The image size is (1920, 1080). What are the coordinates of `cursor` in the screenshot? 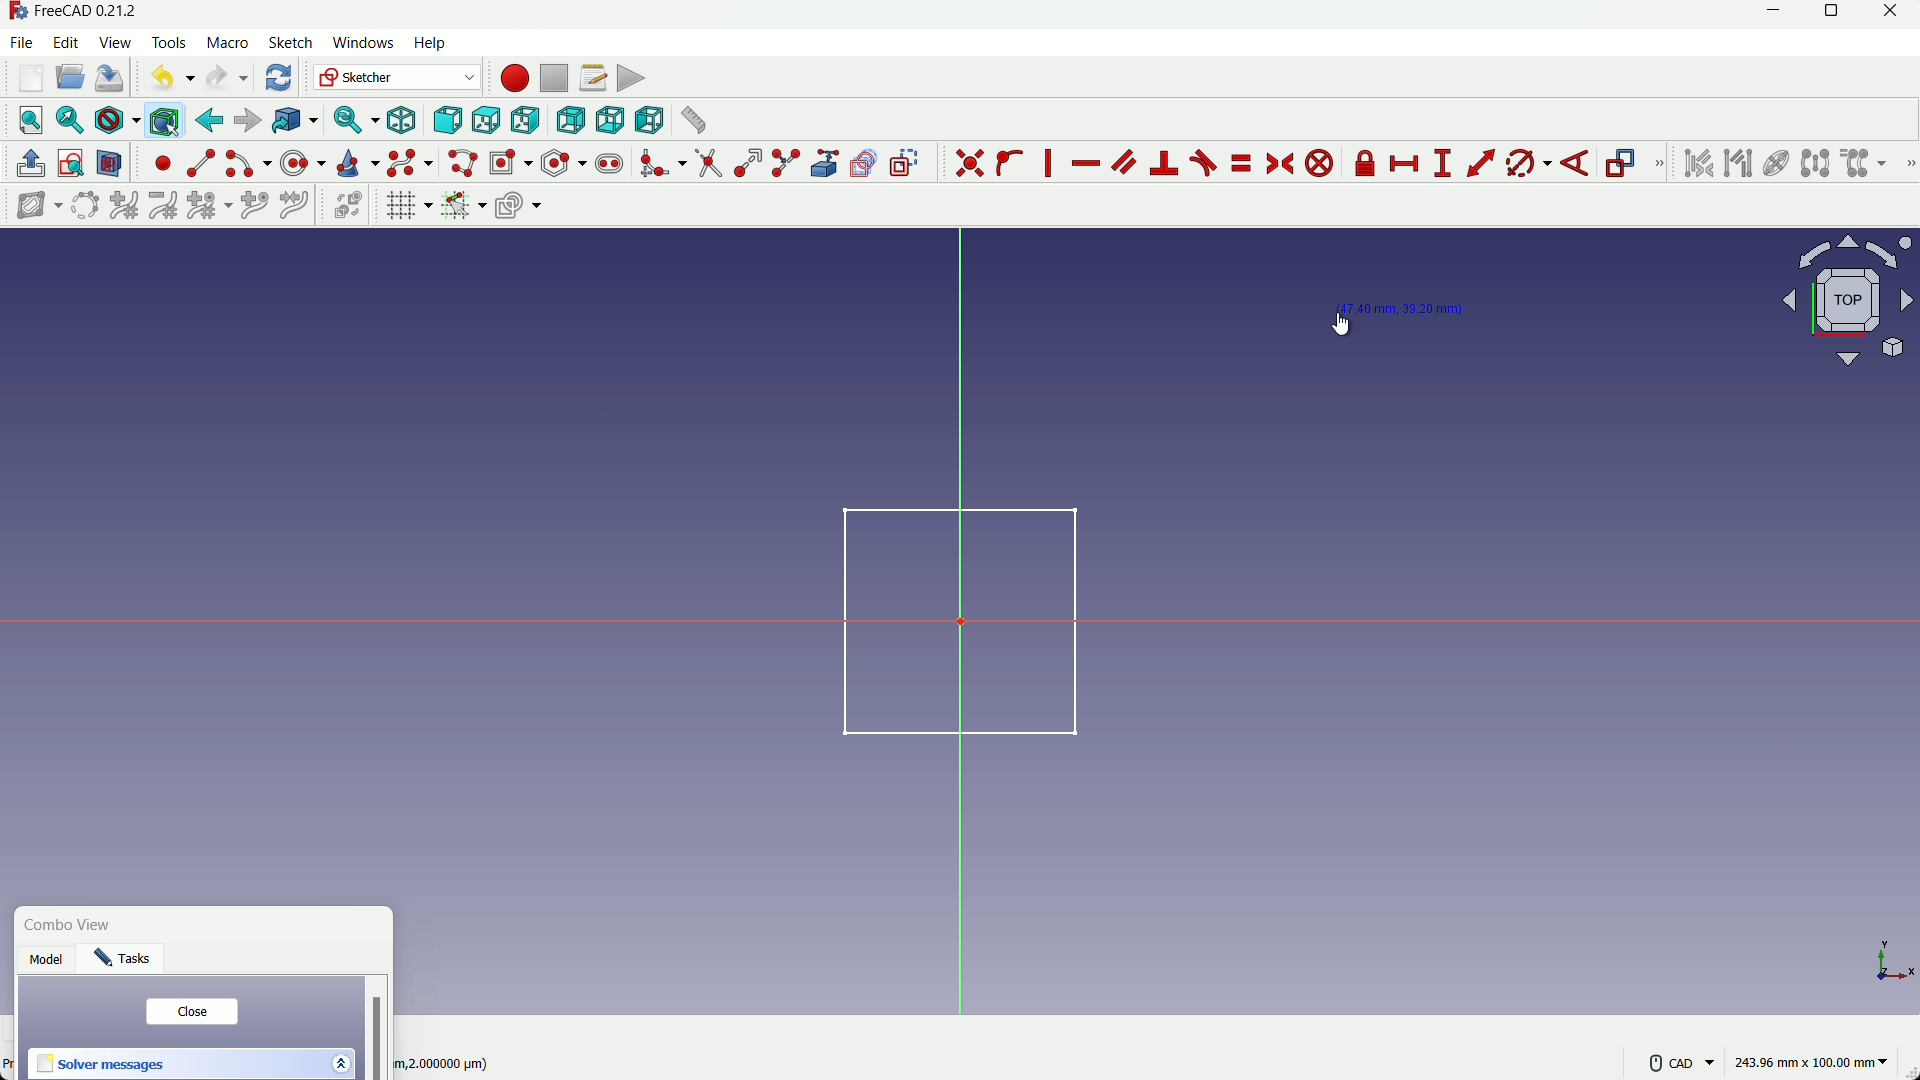 It's located at (1345, 323).